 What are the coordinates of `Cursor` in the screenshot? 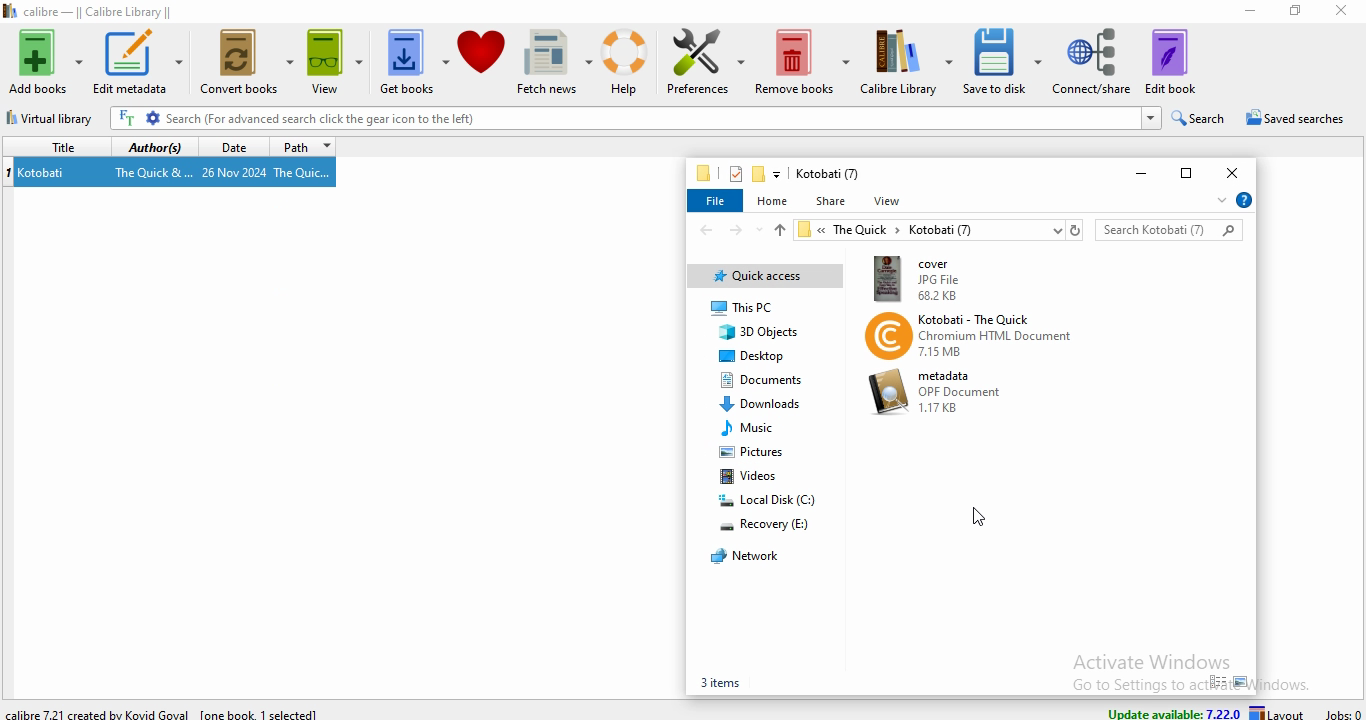 It's located at (982, 517).